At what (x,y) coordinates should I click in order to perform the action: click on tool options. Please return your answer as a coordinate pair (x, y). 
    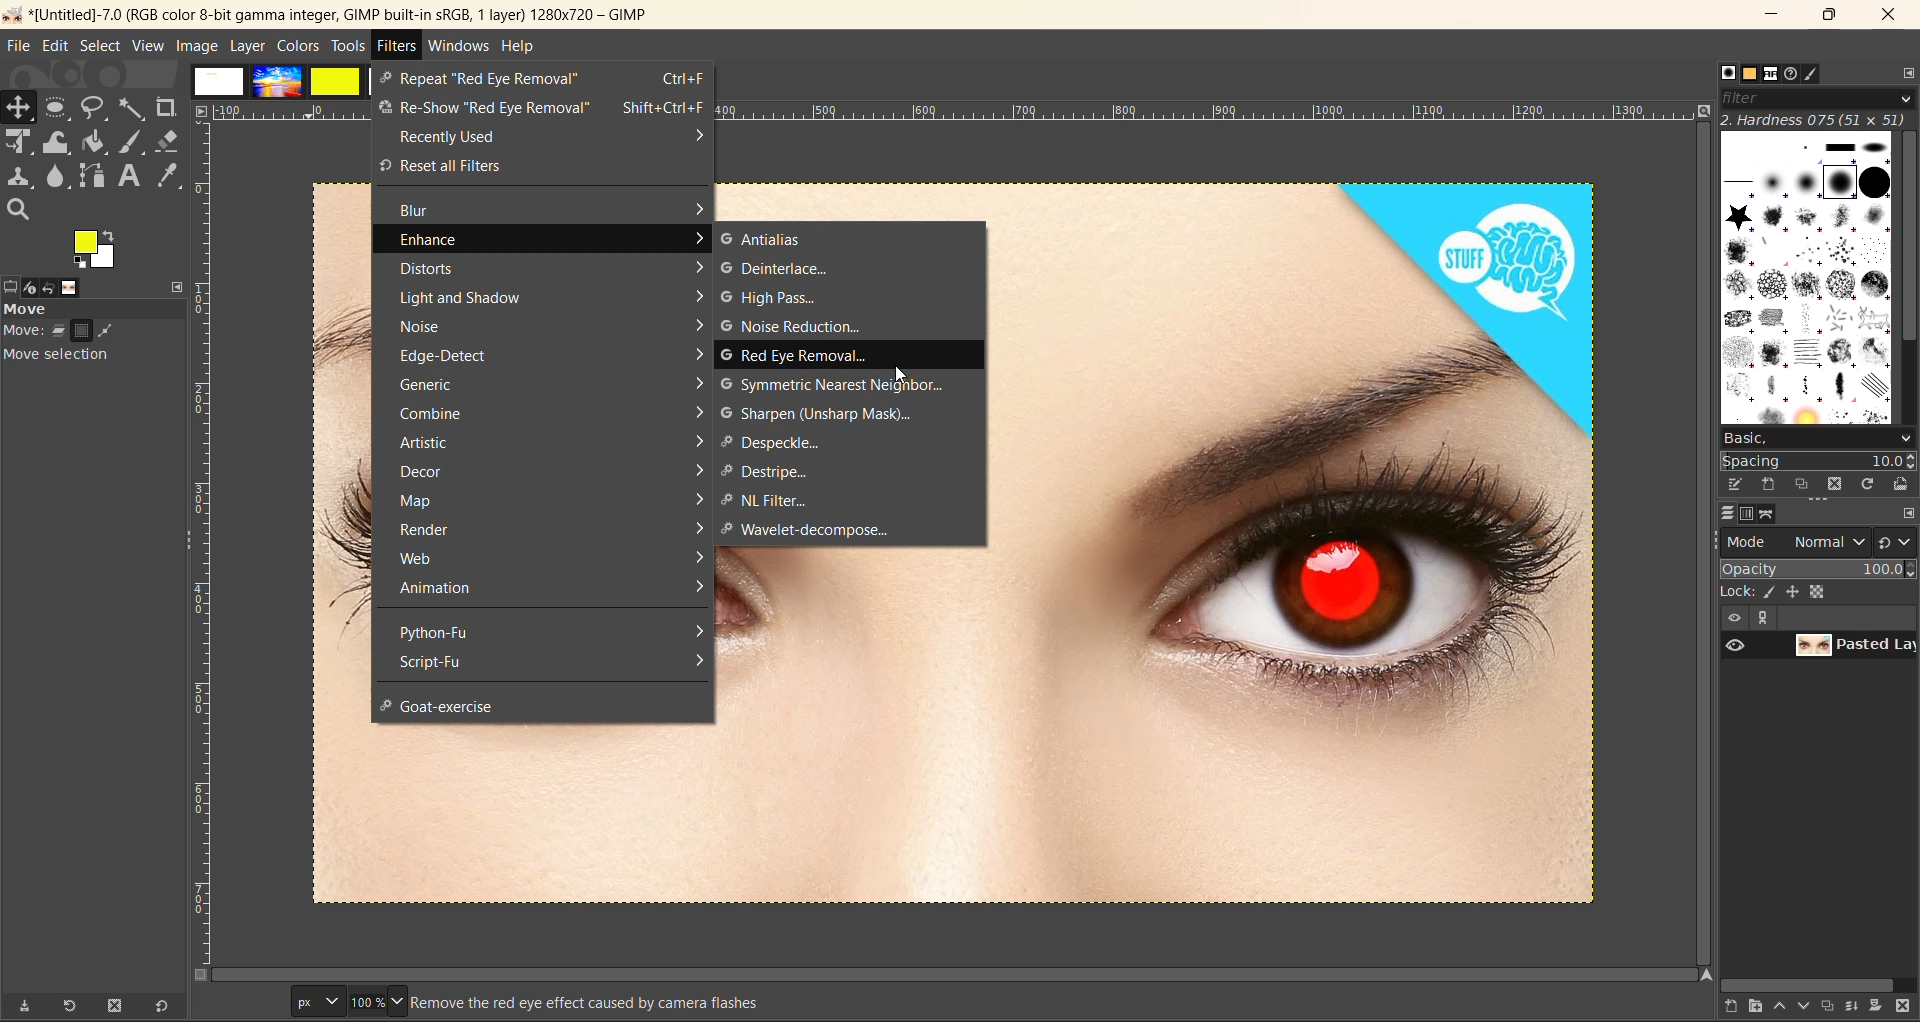
    Looking at the image, I should click on (12, 285).